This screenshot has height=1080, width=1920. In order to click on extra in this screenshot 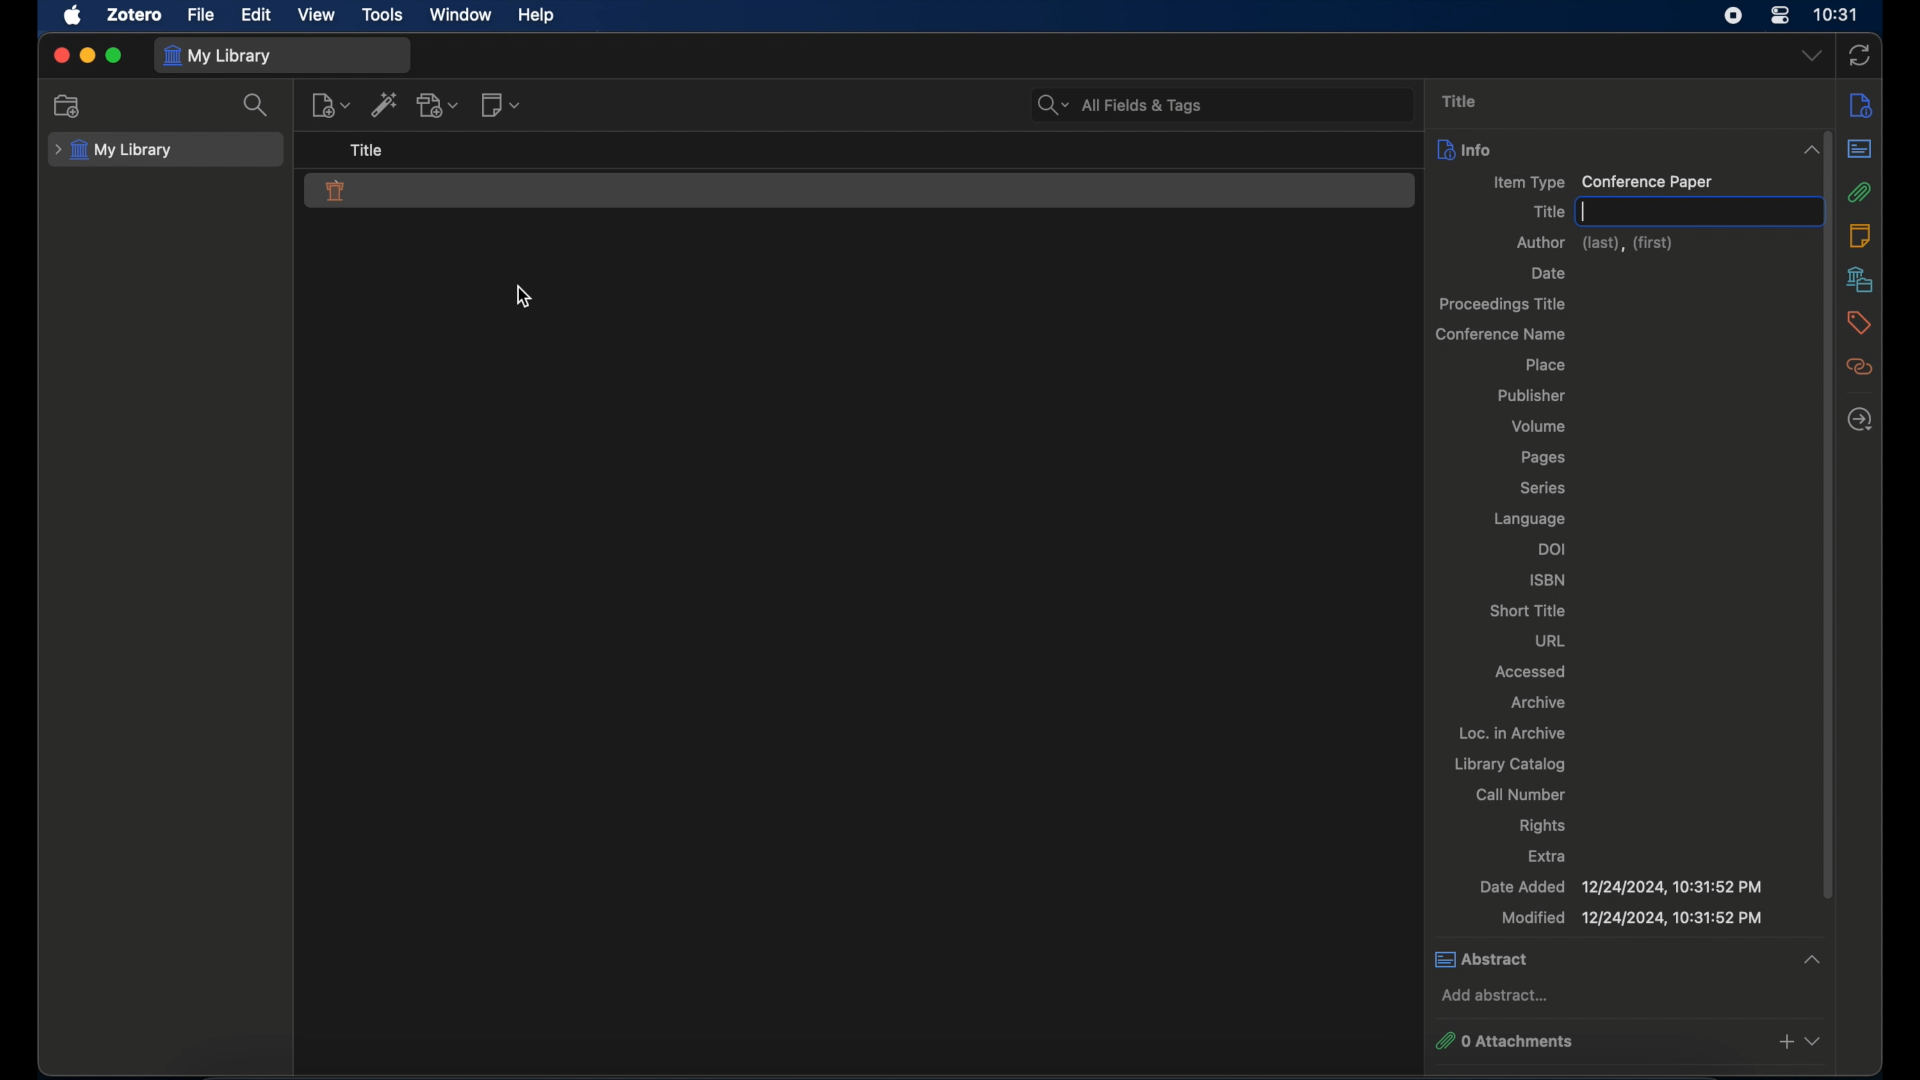, I will do `click(1547, 856)`.